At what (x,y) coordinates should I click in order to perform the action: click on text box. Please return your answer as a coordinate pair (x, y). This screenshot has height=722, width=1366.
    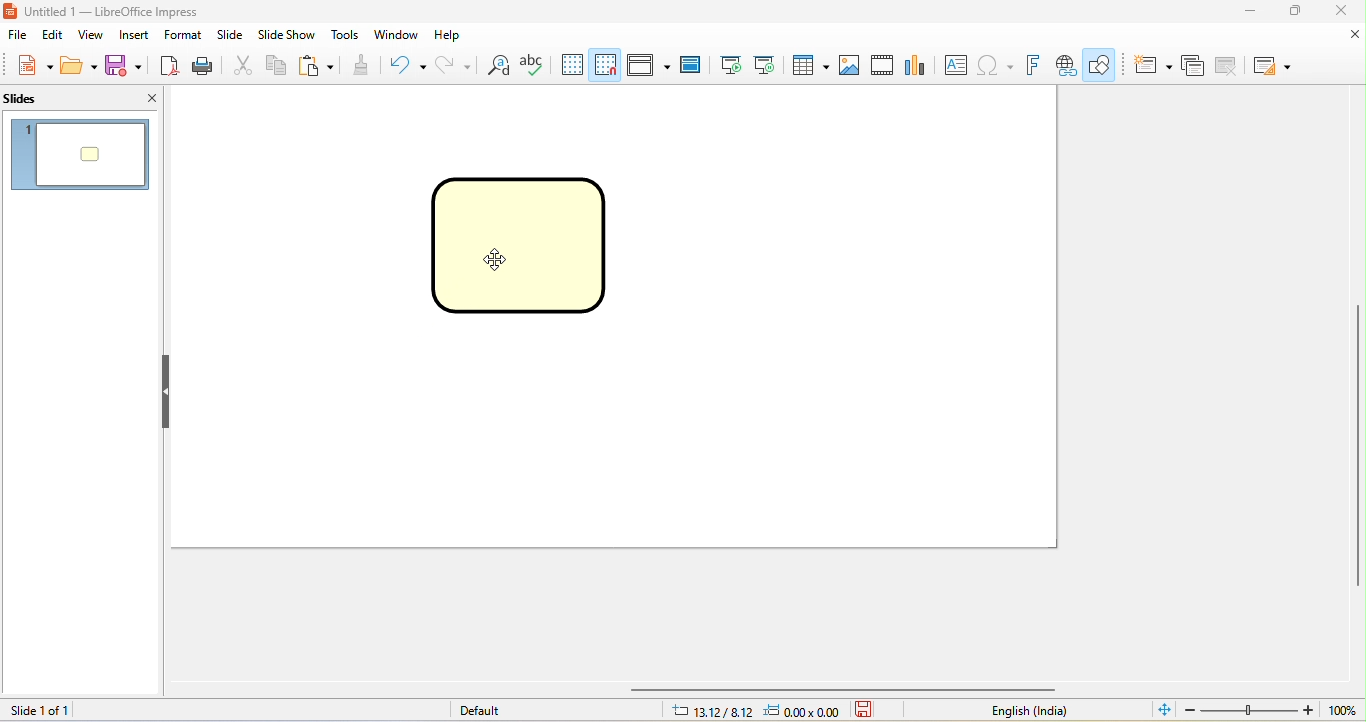
    Looking at the image, I should click on (958, 67).